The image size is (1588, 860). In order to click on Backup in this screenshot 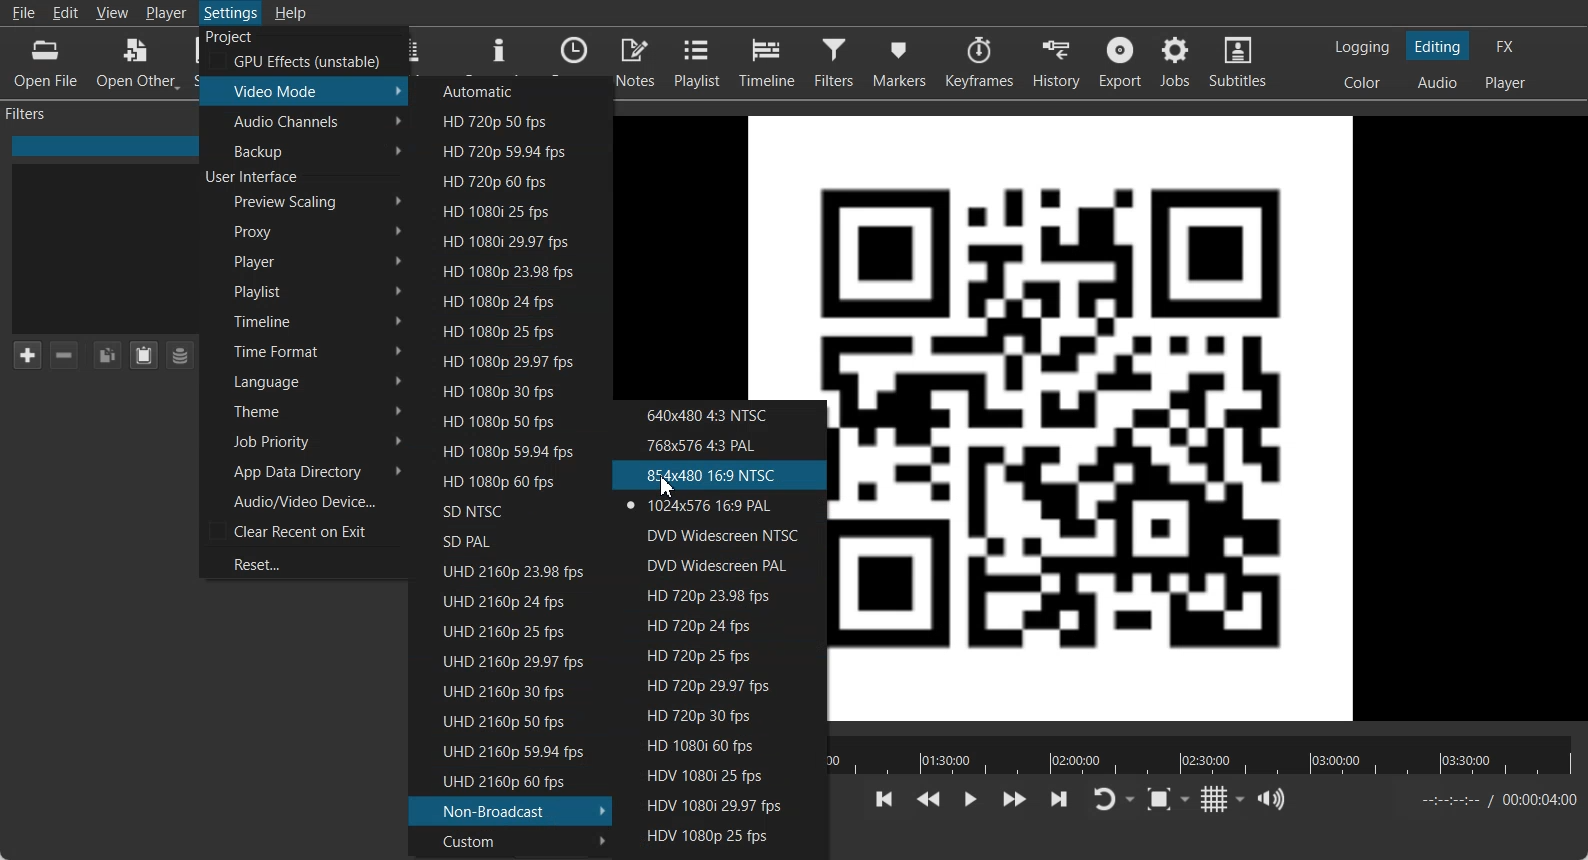, I will do `click(304, 150)`.